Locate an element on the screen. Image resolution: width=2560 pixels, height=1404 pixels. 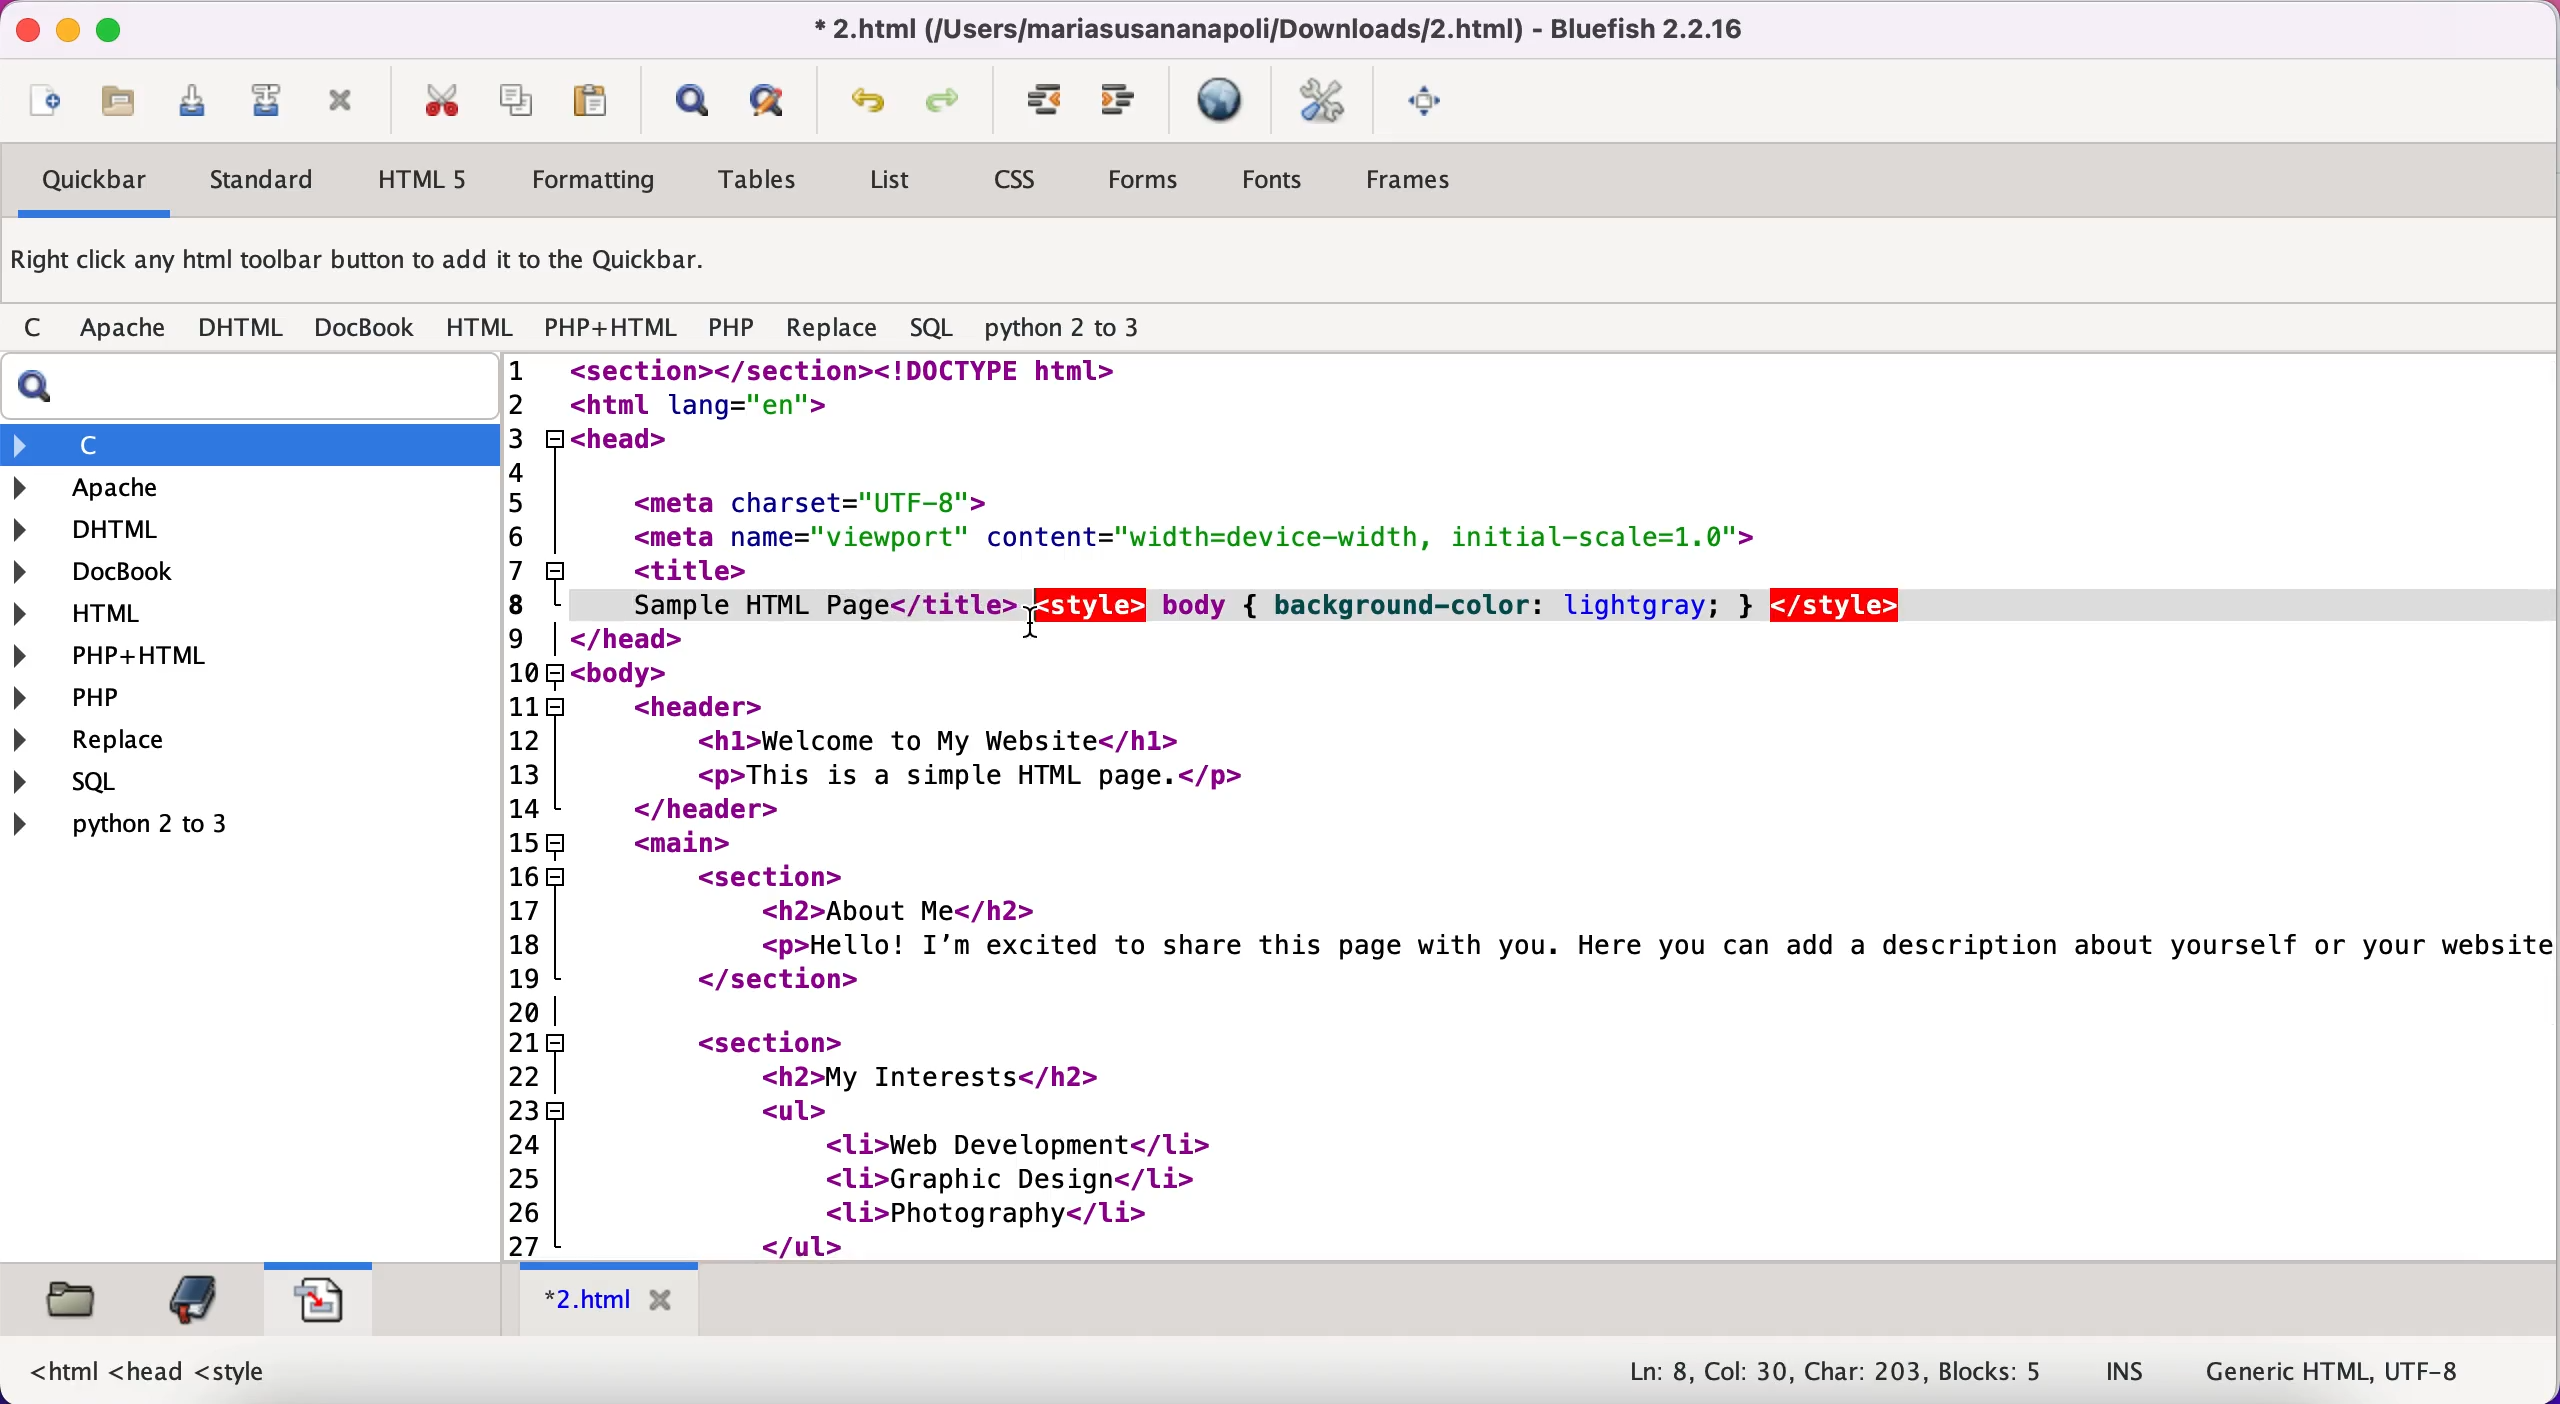
Ln: 8, Col: 30, Char: 203, Blocks: 5 is located at coordinates (1838, 1373).